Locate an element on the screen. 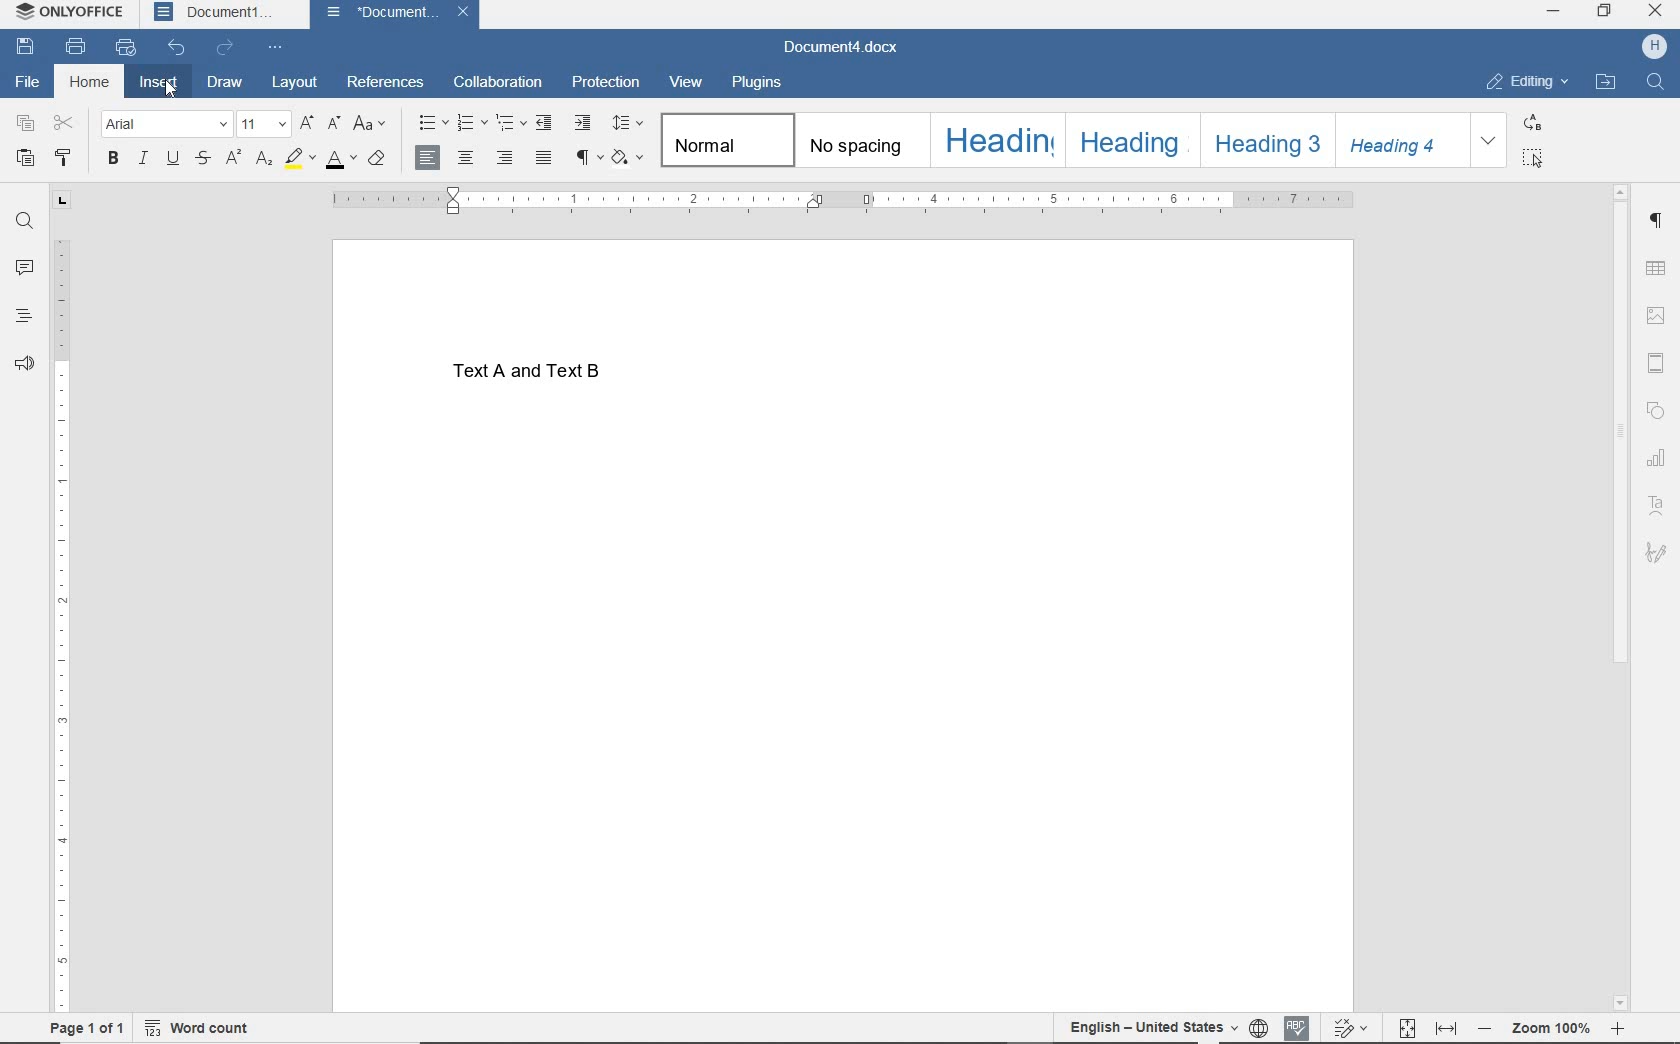  IMAGE is located at coordinates (1655, 317).